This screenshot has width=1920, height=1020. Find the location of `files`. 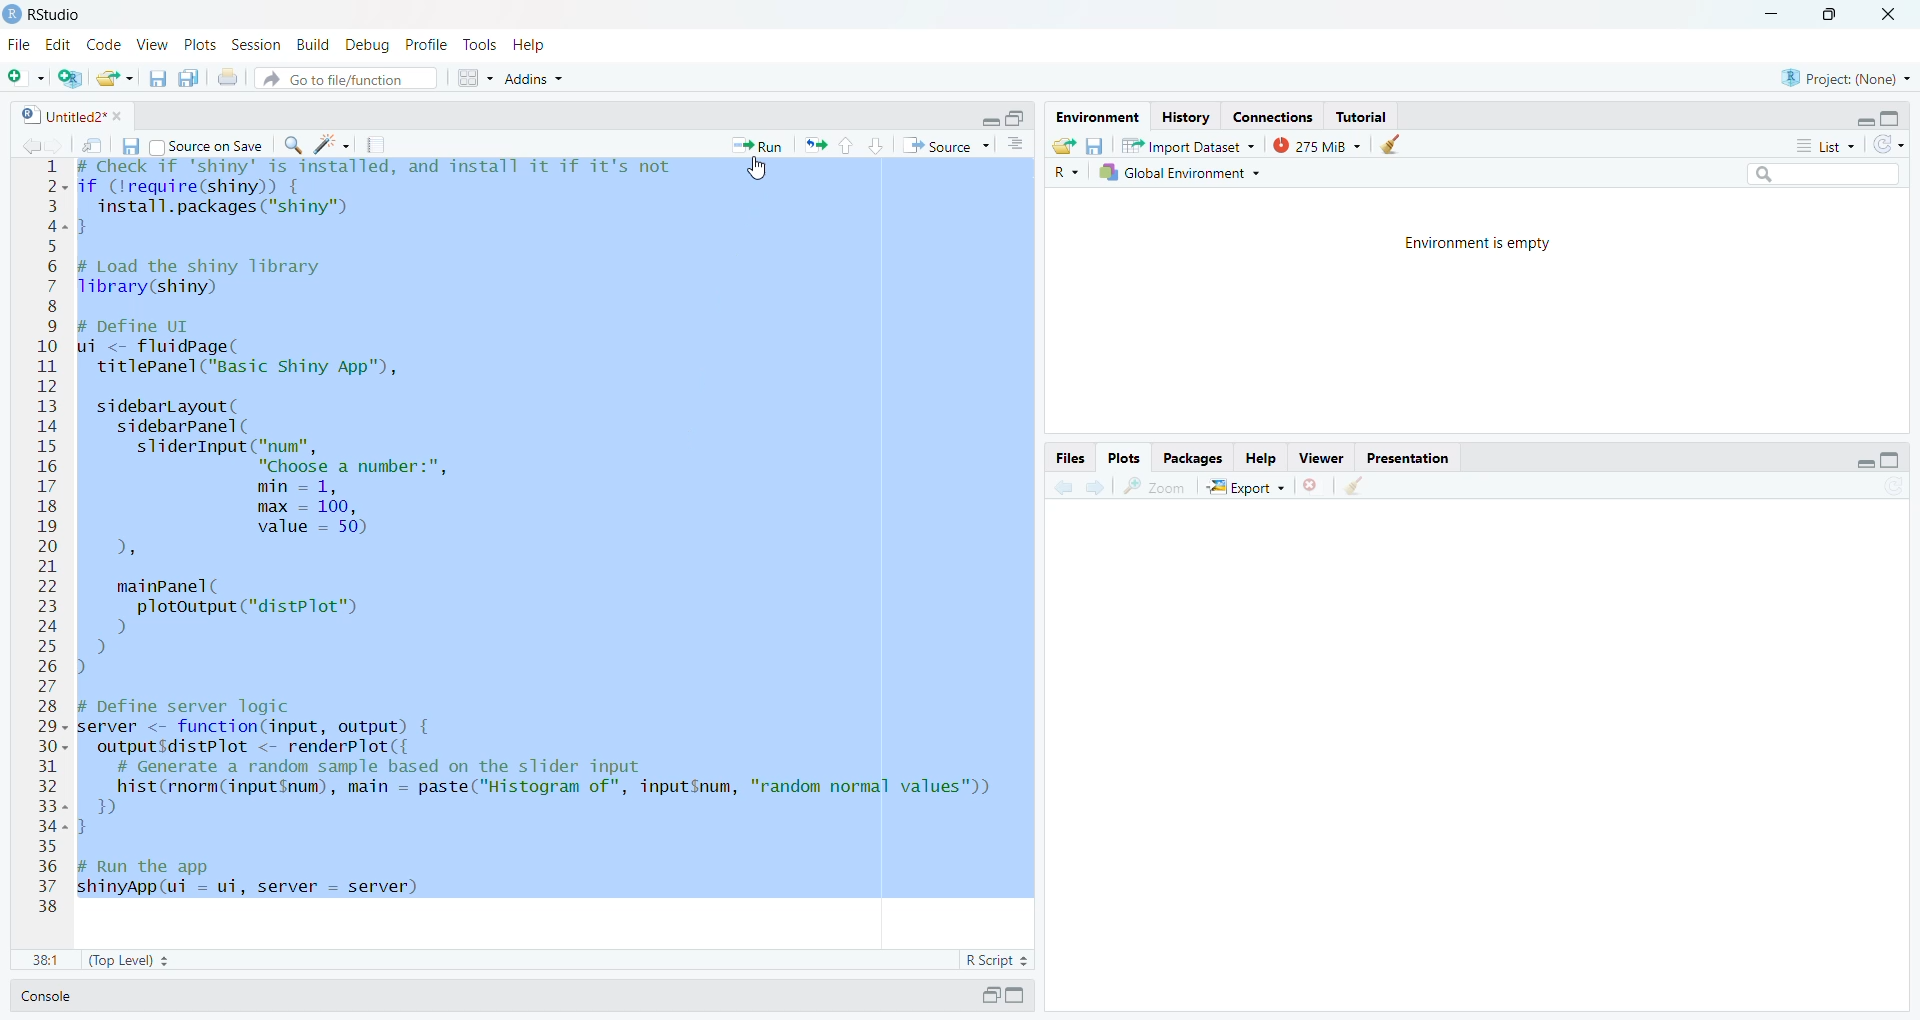

files is located at coordinates (1070, 458).